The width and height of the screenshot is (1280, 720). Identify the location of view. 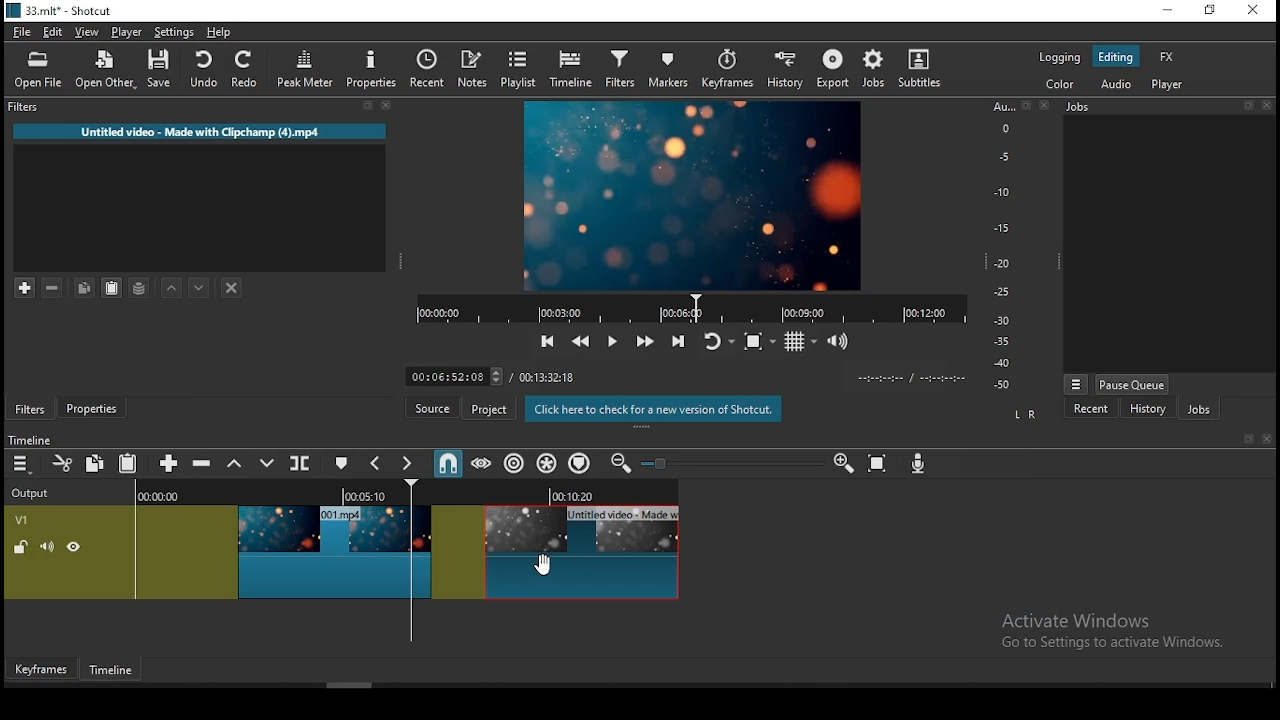
(88, 31).